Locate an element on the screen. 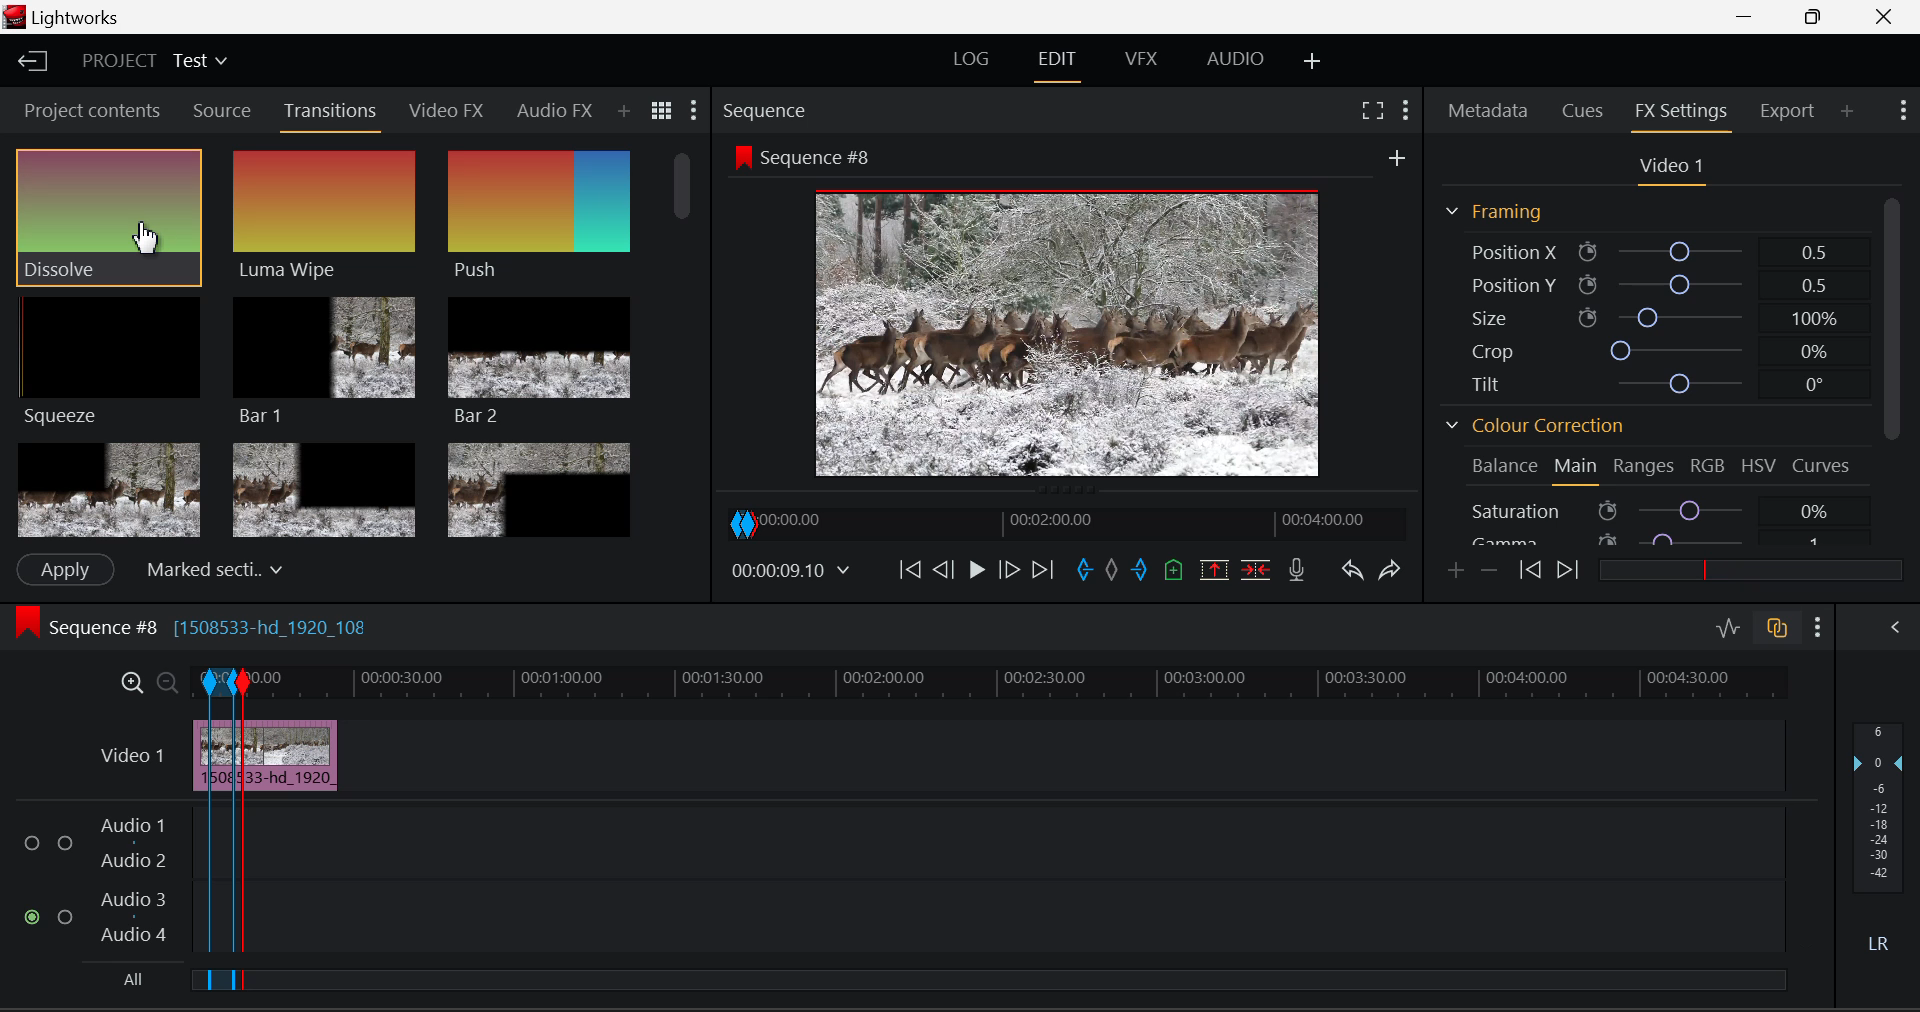  Gamma is located at coordinates (1655, 540).